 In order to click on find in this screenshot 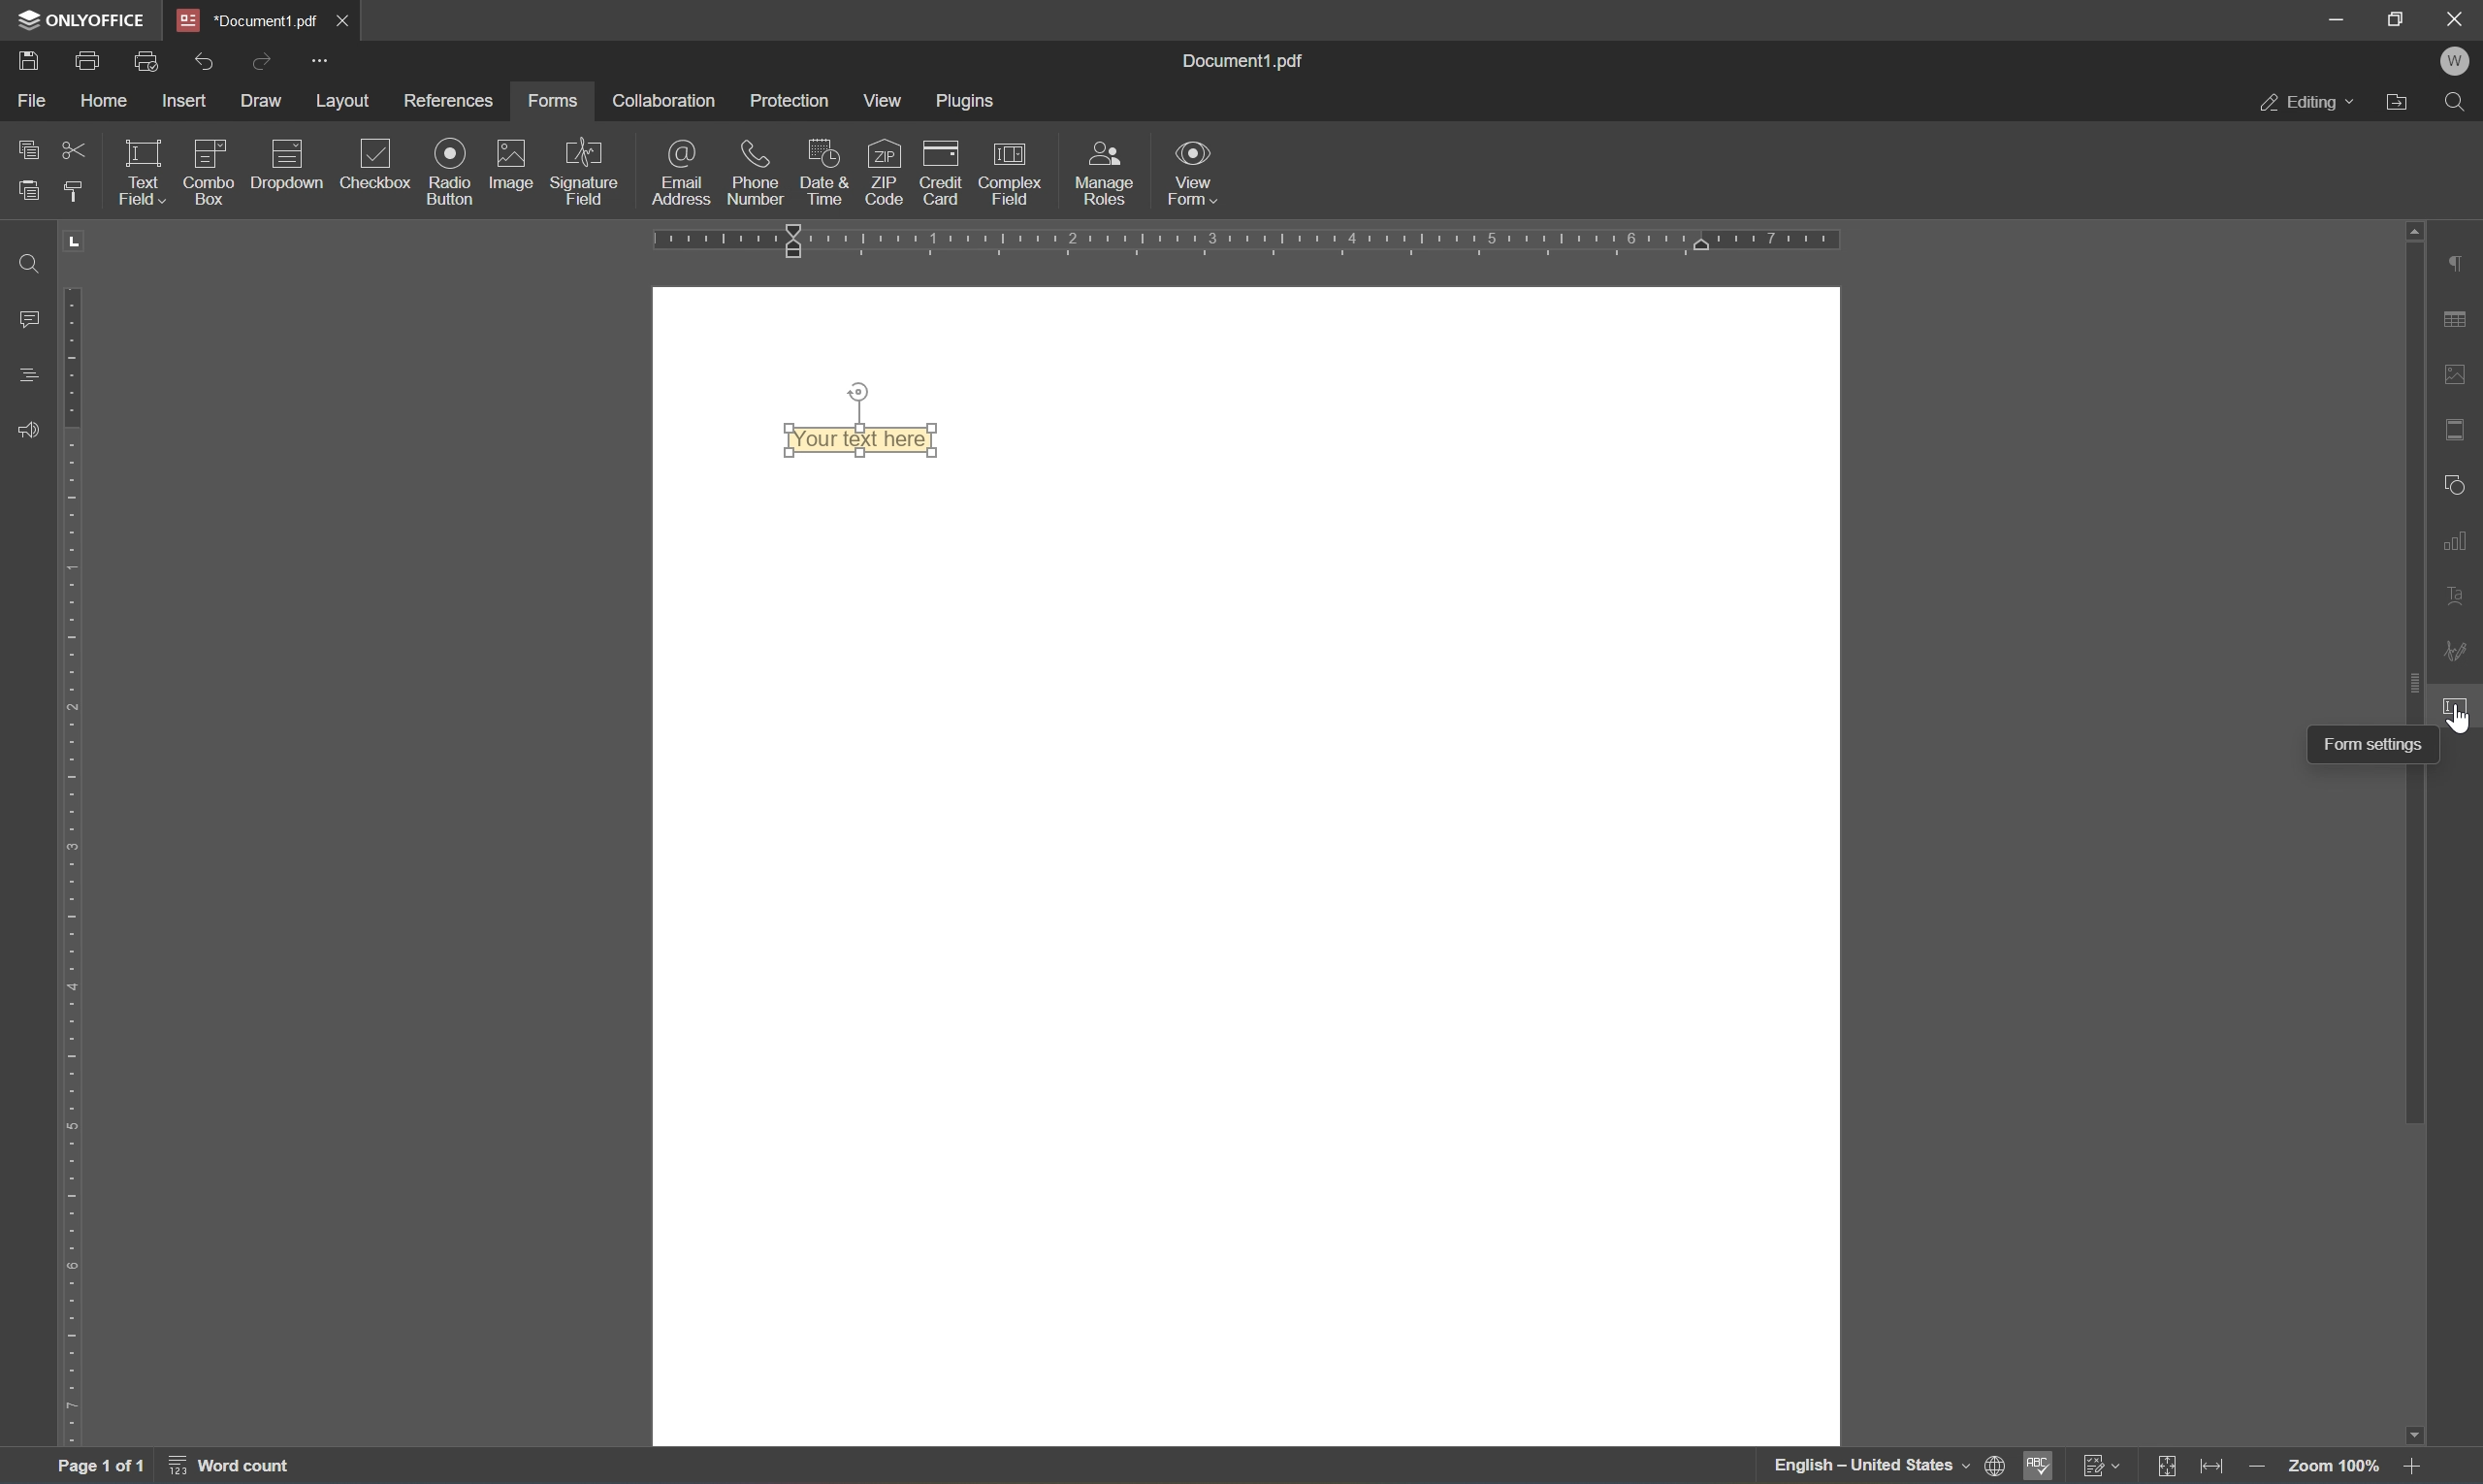, I will do `click(35, 262)`.